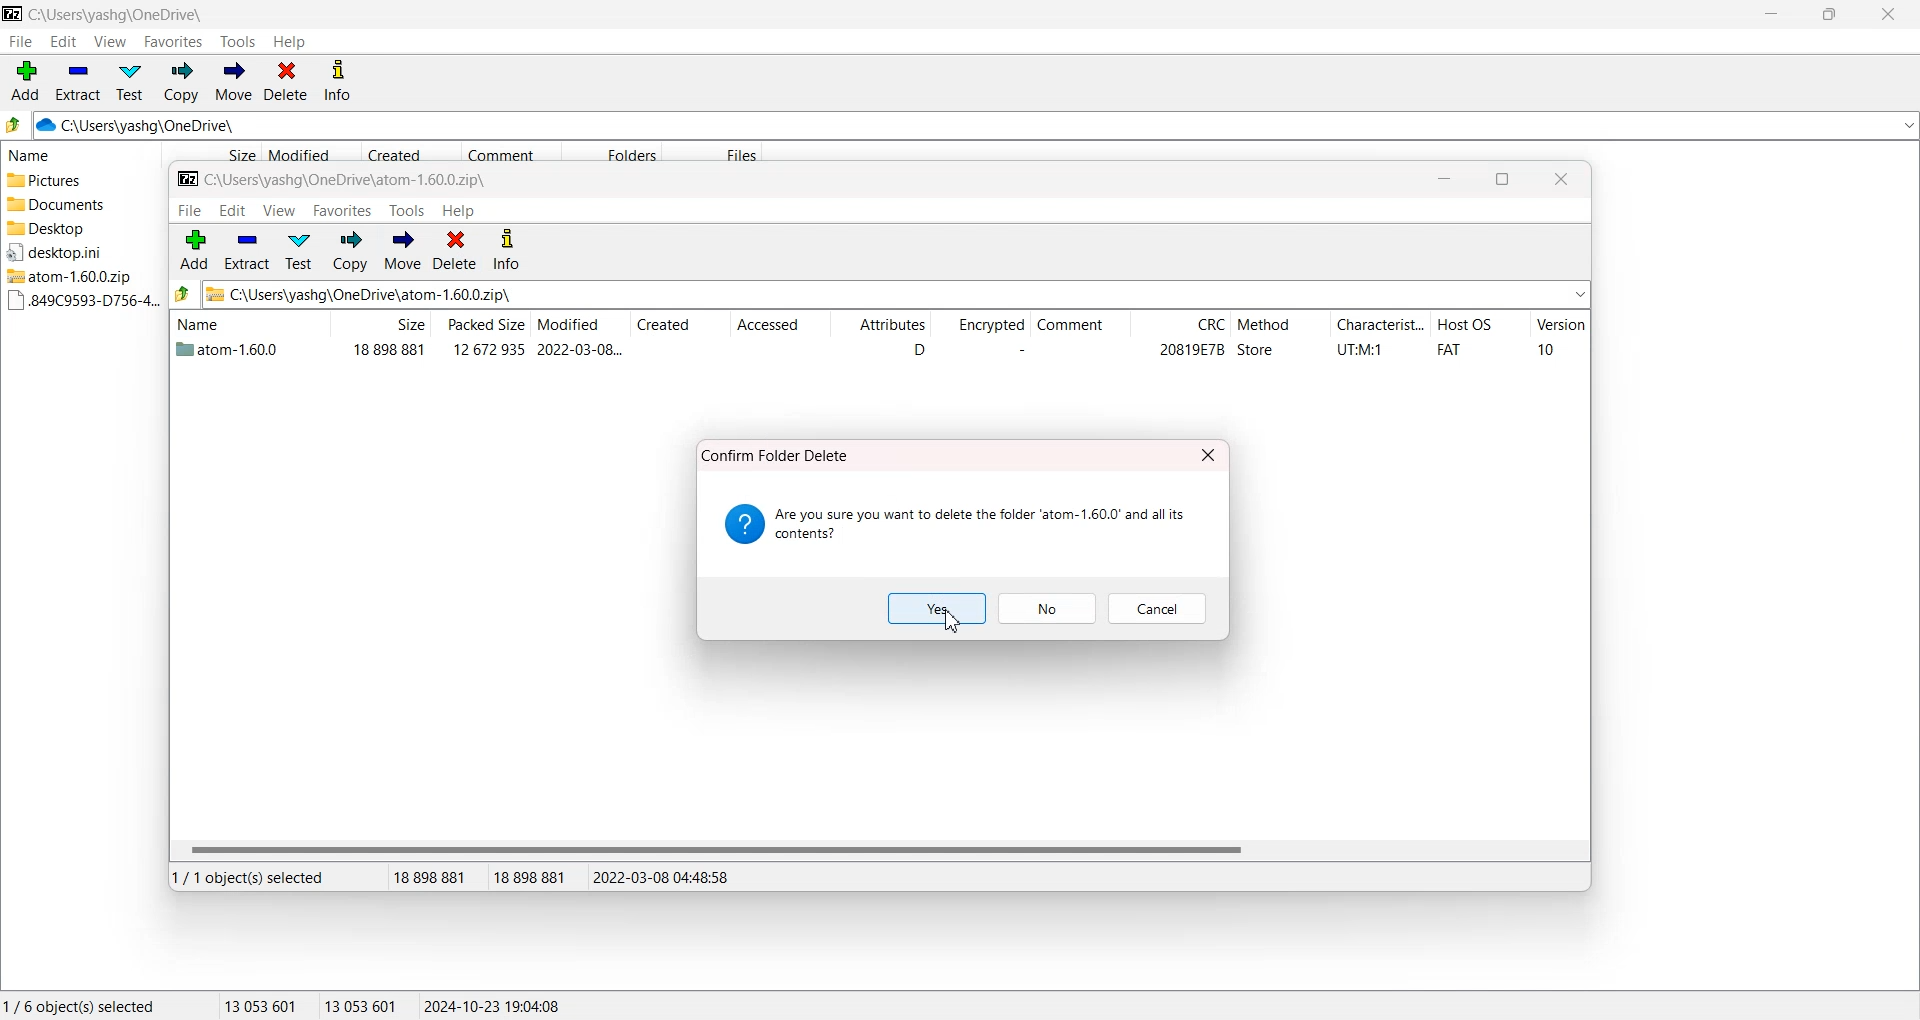 This screenshot has width=1920, height=1020. I want to click on maximize, so click(1502, 180).